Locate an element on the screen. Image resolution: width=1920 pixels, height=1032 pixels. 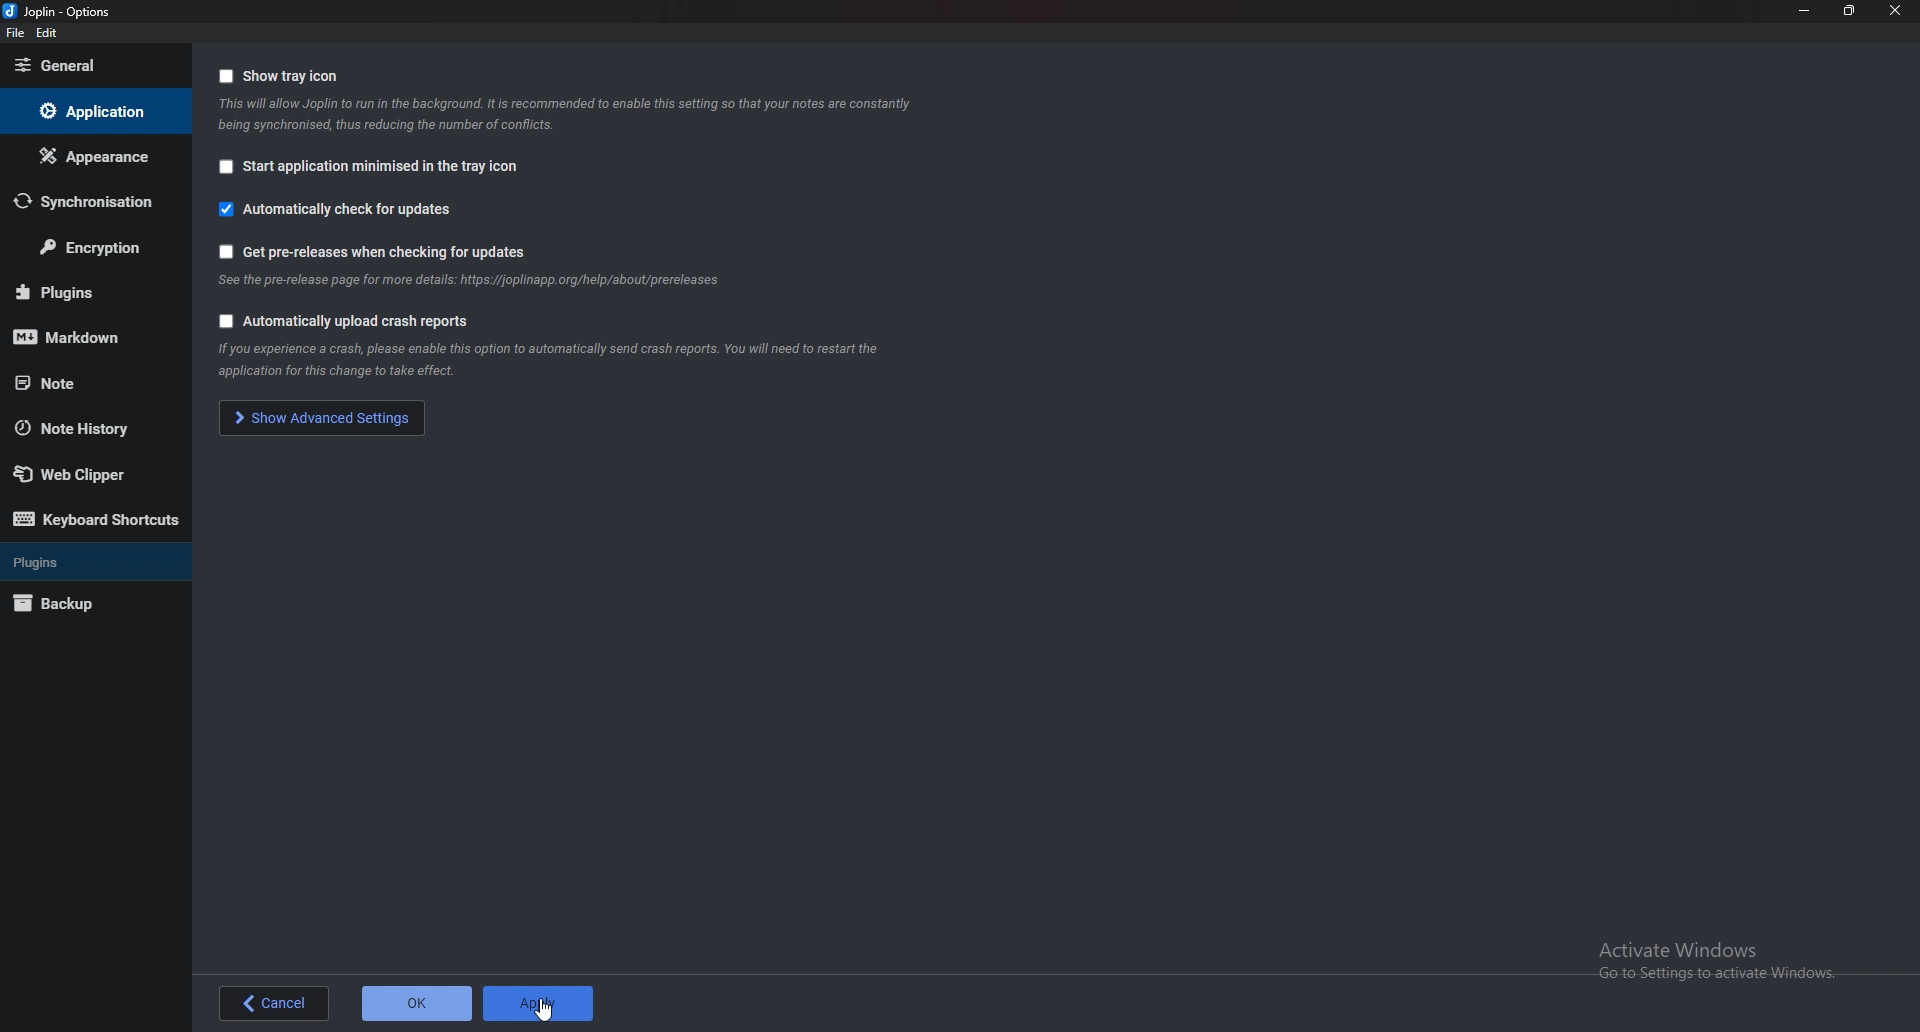
general is located at coordinates (90, 65).